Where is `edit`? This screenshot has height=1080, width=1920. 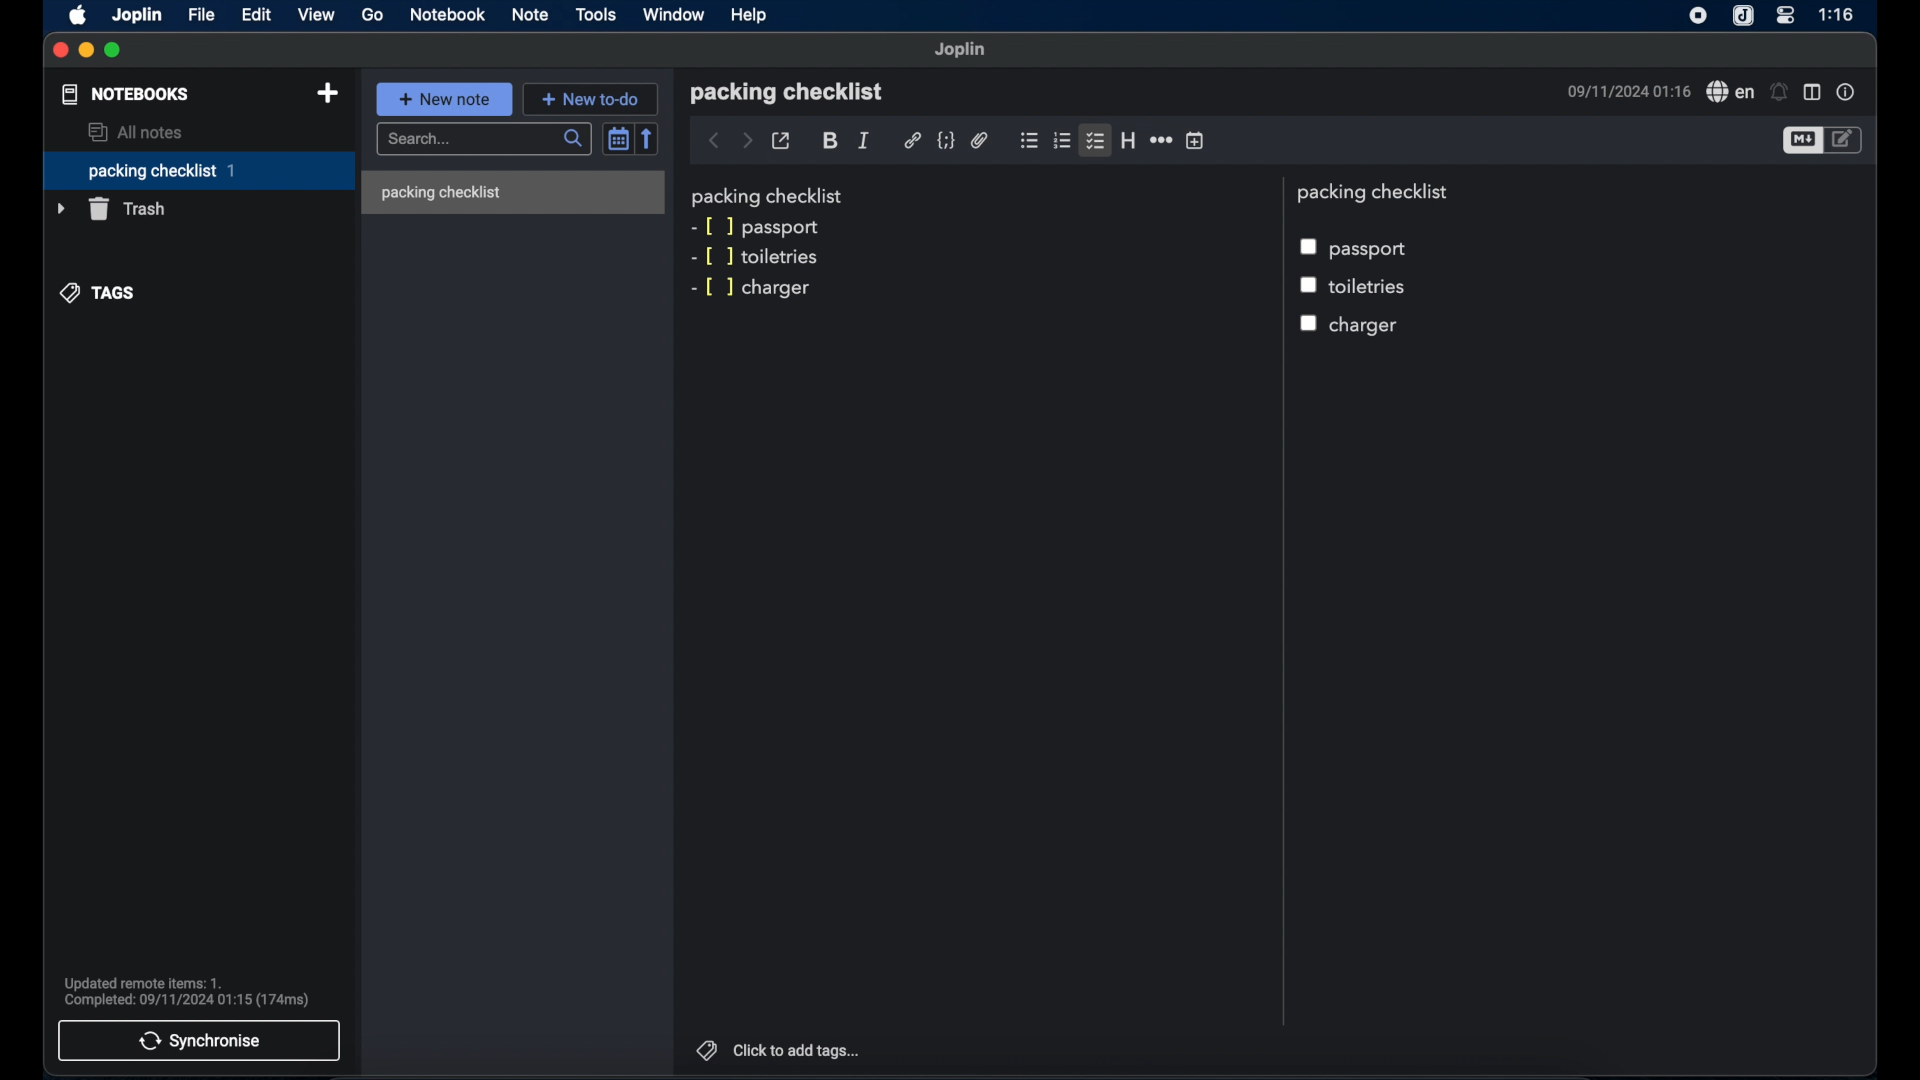 edit is located at coordinates (257, 14).